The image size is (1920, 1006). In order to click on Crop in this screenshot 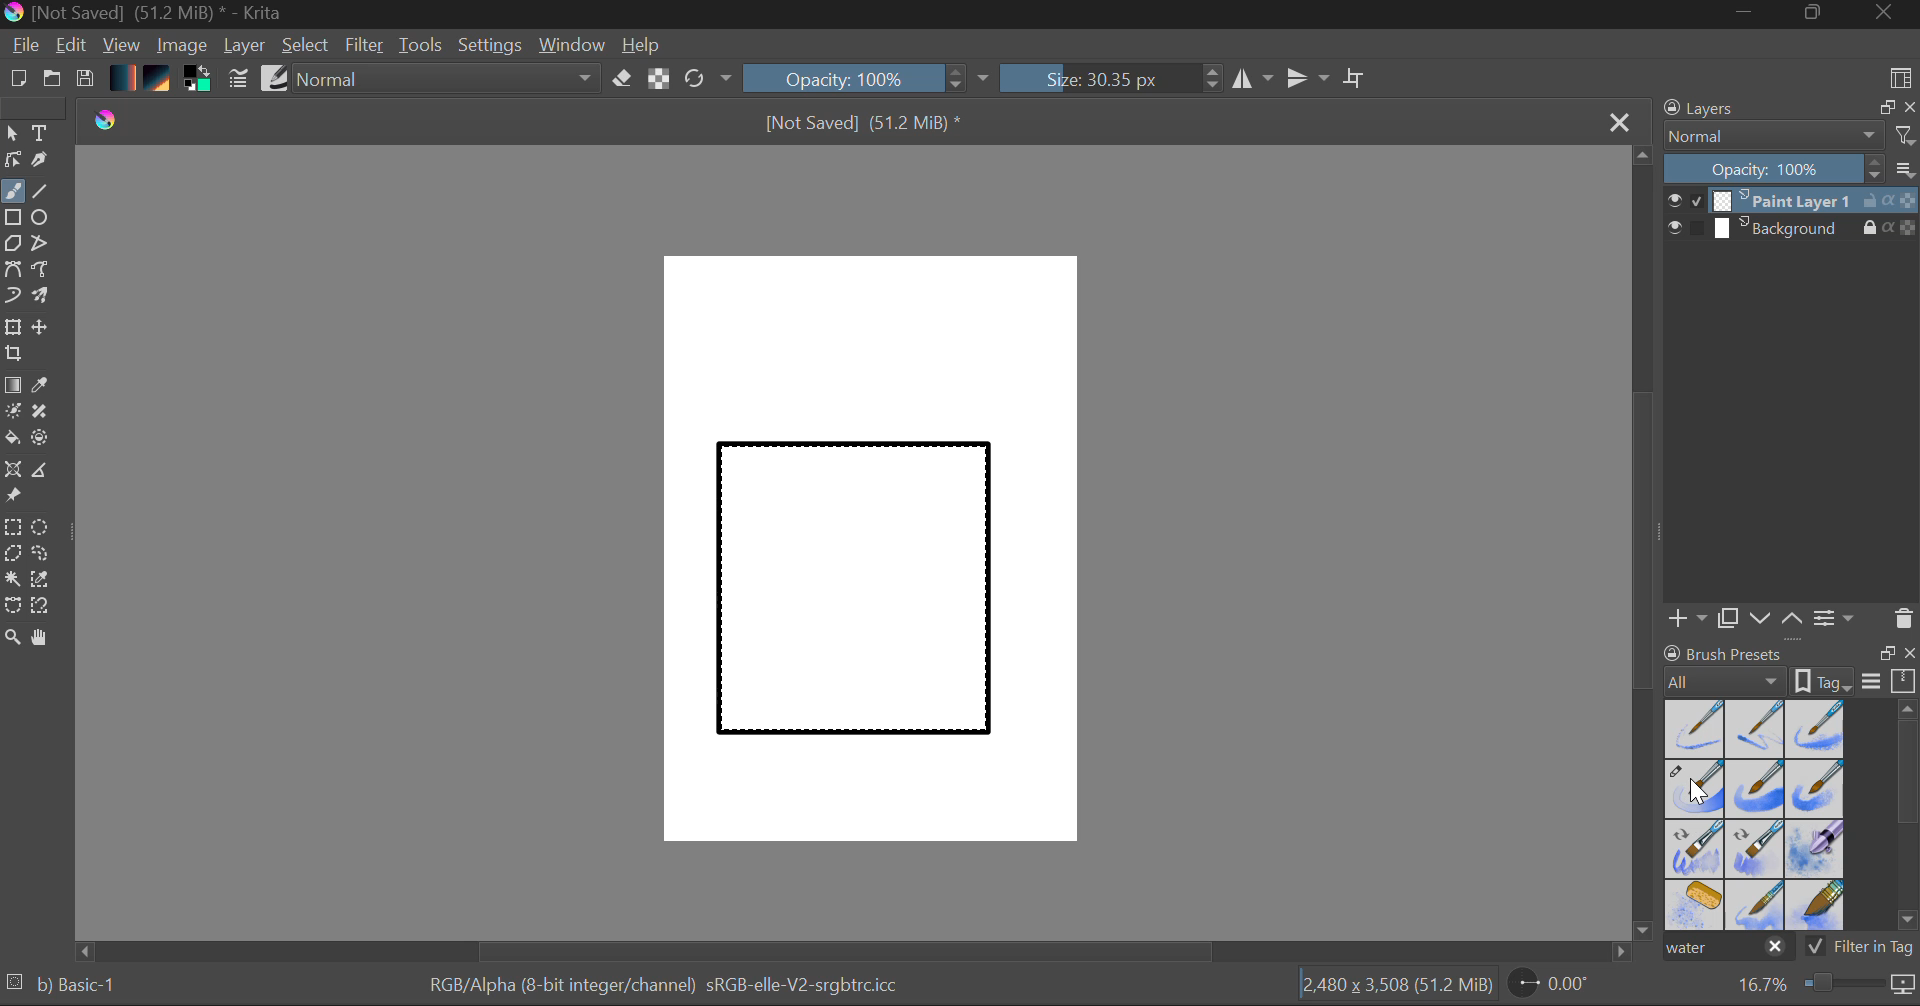, I will do `click(1357, 78)`.